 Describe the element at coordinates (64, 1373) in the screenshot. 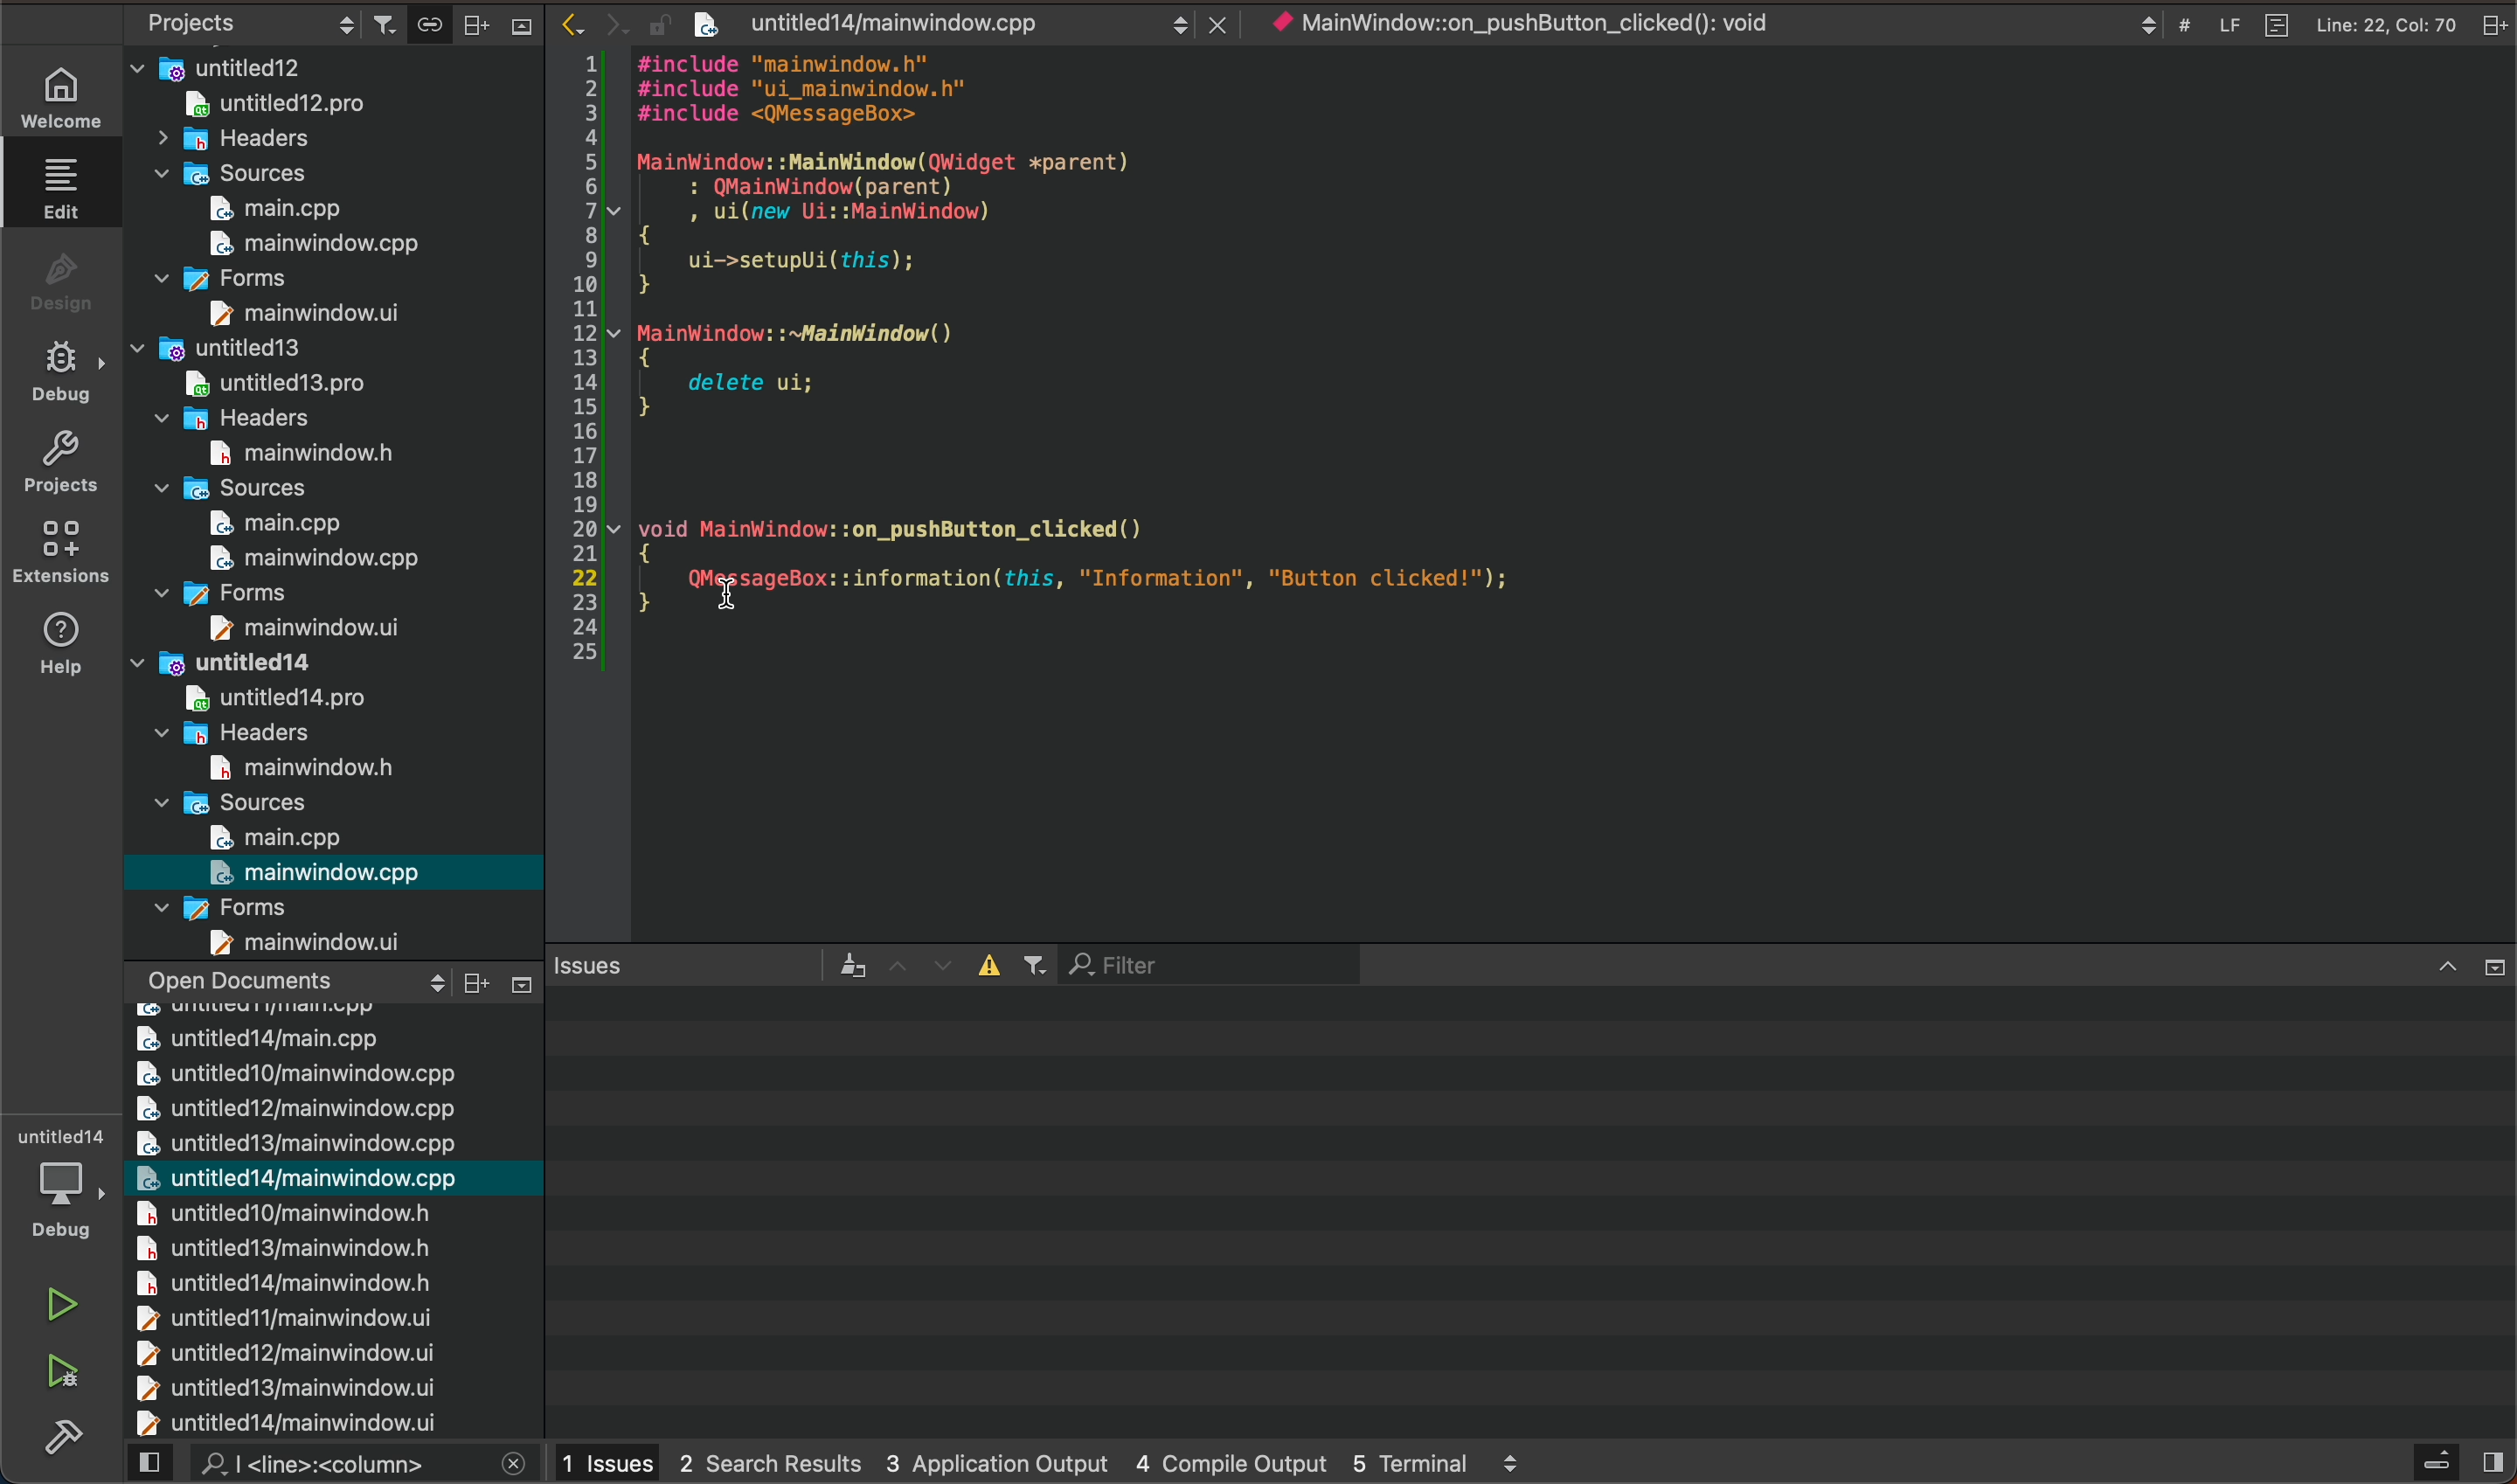

I see `run and debug` at that location.